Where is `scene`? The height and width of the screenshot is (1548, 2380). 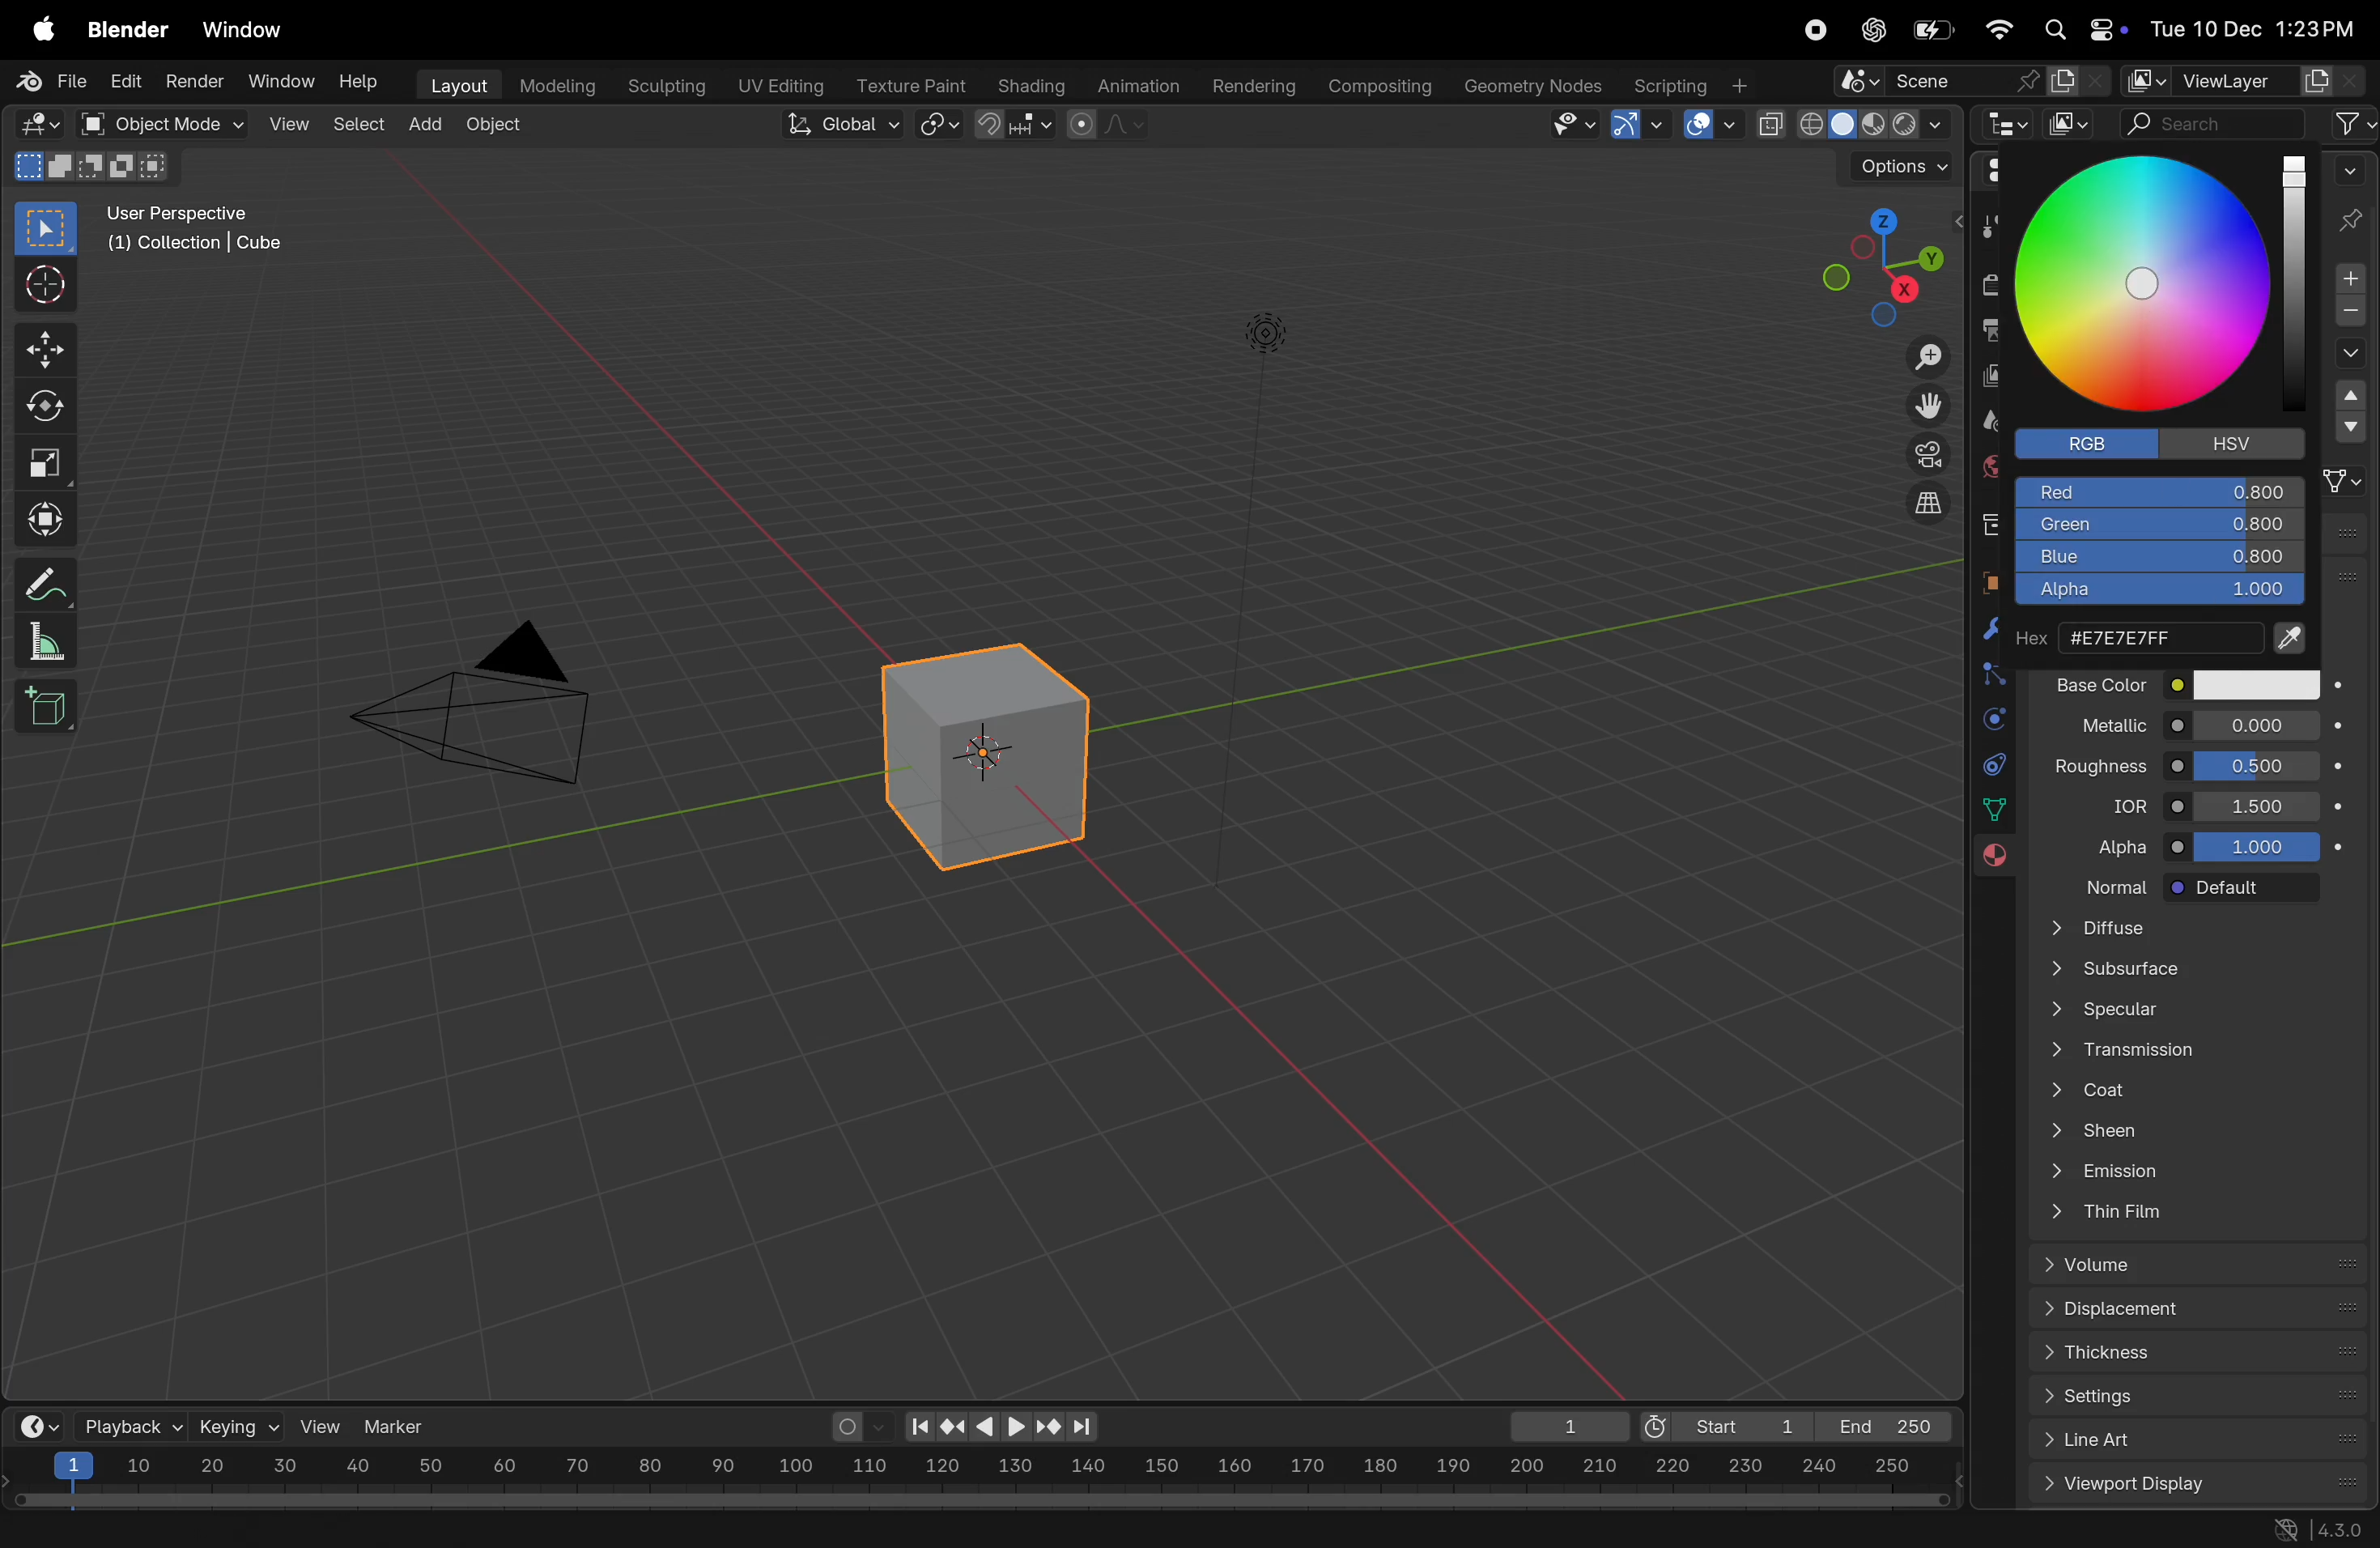
scene is located at coordinates (1985, 421).